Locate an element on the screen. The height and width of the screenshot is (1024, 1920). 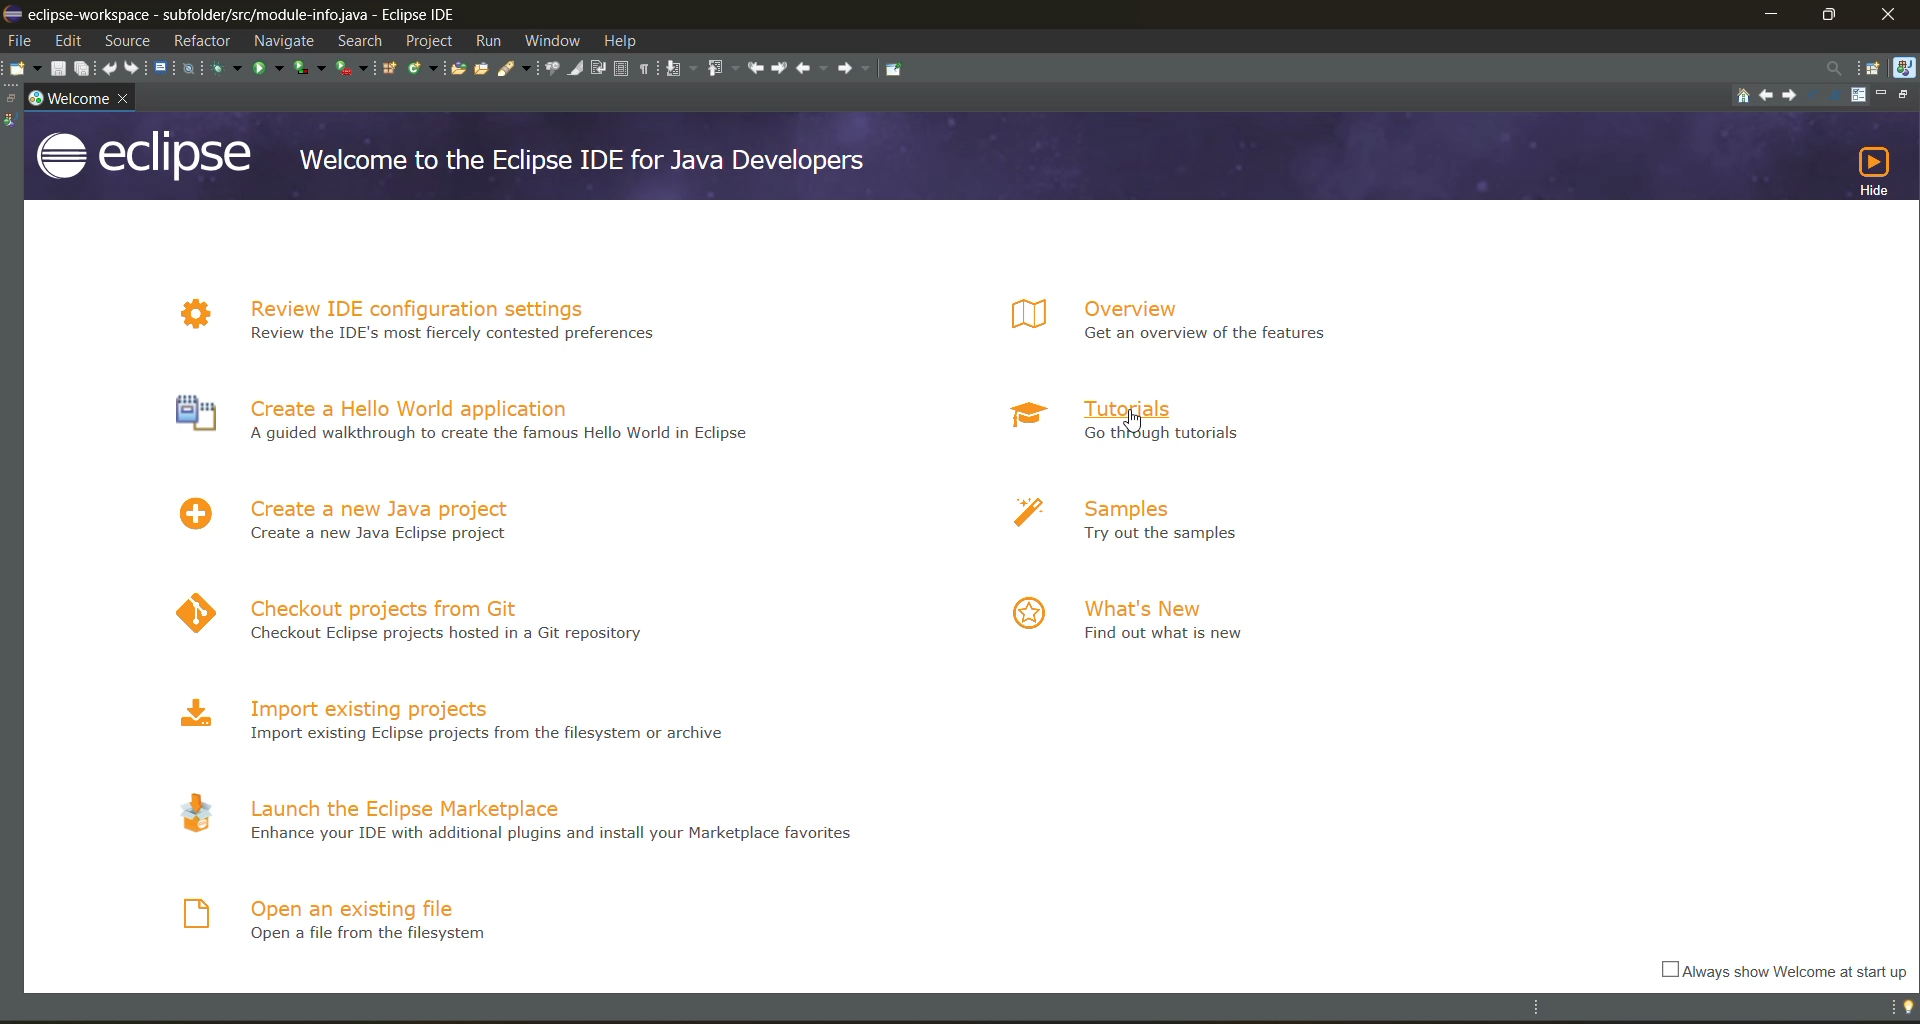
home is located at coordinates (1743, 97).